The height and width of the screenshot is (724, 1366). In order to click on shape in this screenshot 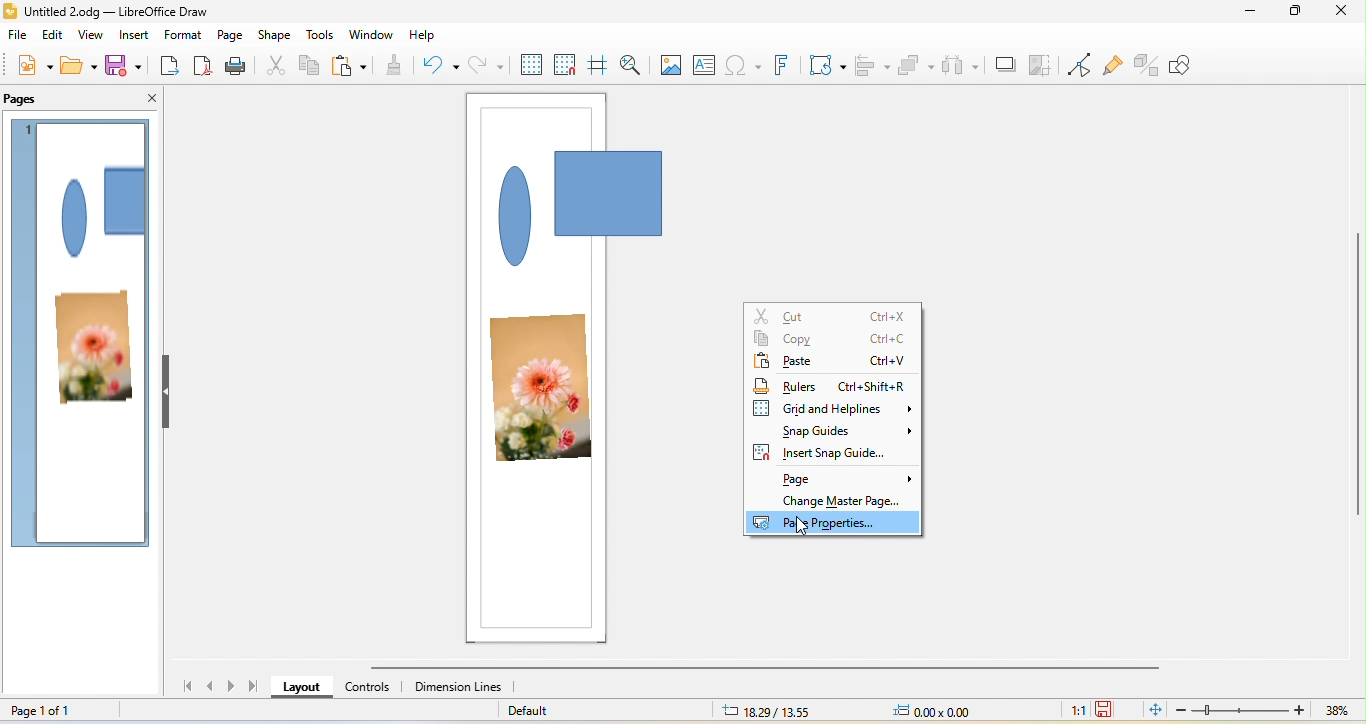, I will do `click(277, 35)`.